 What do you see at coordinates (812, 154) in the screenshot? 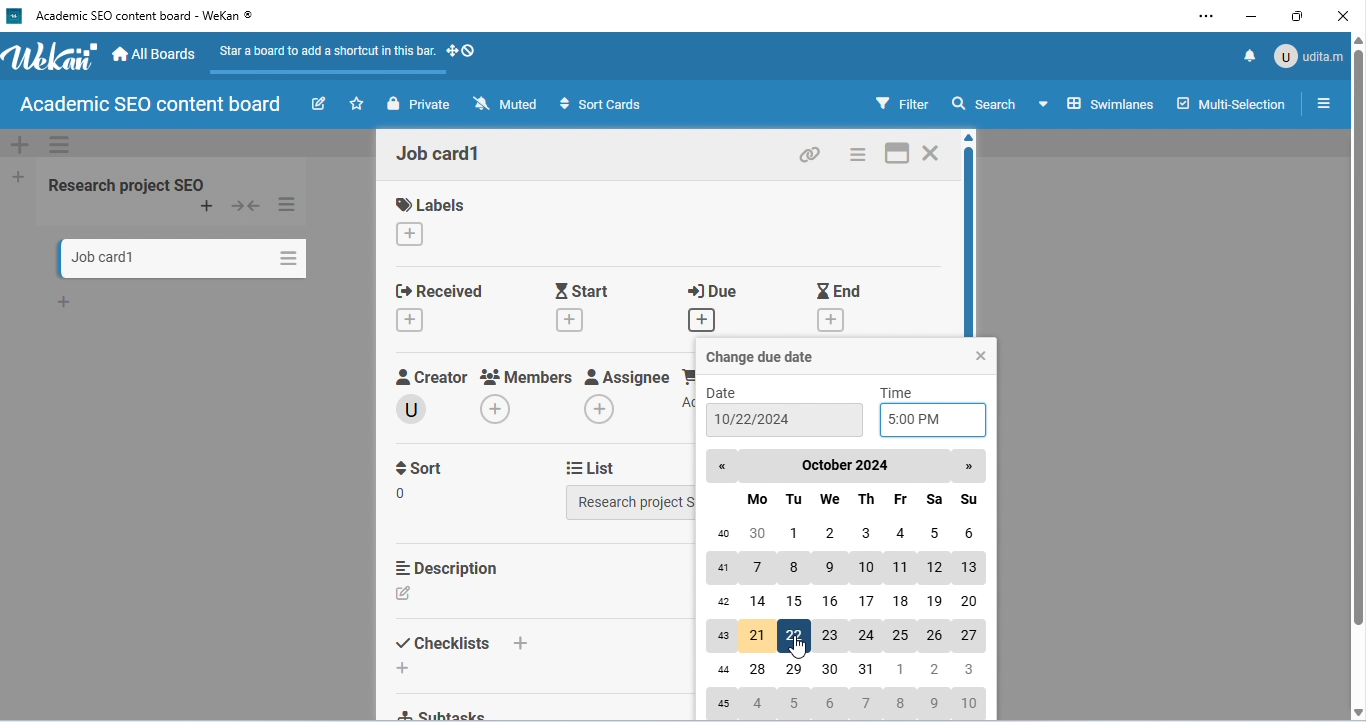
I see `copy card link` at bounding box center [812, 154].